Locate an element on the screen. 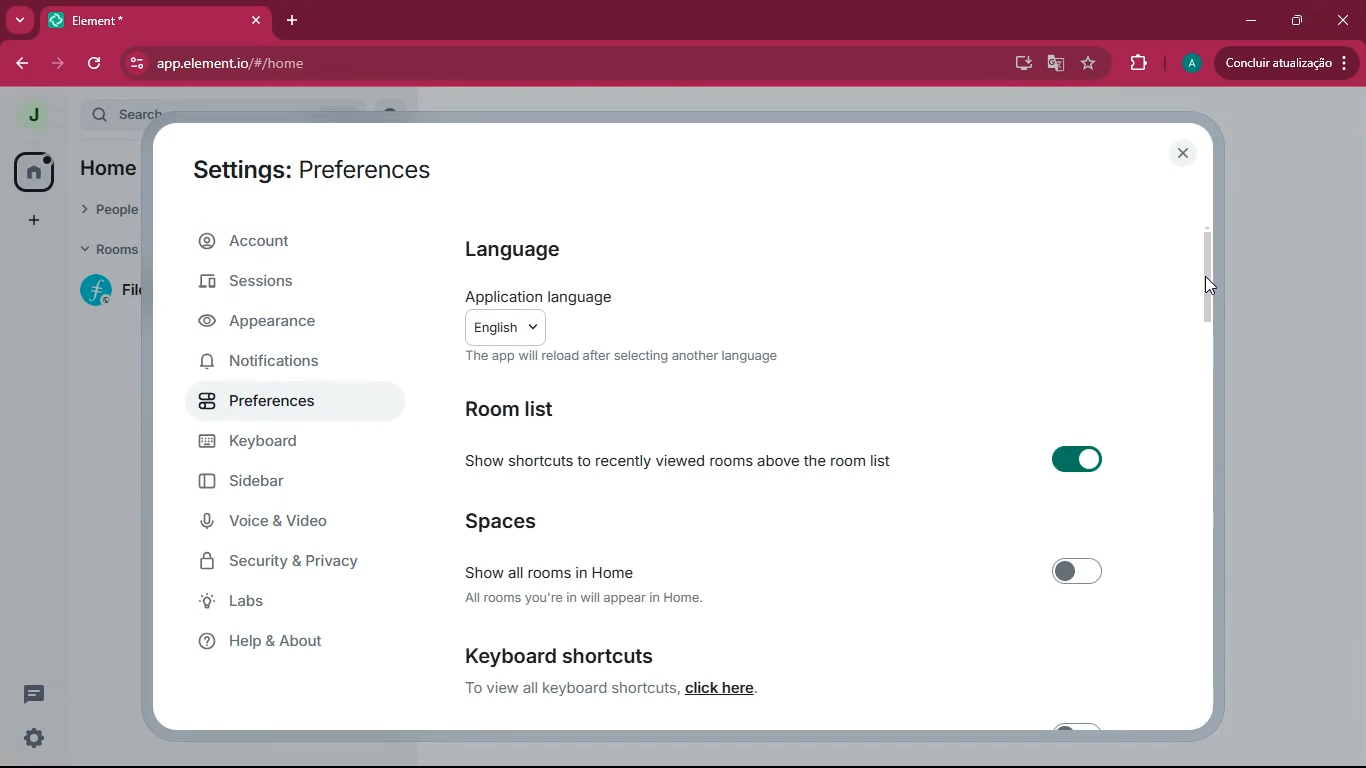 The width and height of the screenshot is (1366, 768). notifications is located at coordinates (272, 364).